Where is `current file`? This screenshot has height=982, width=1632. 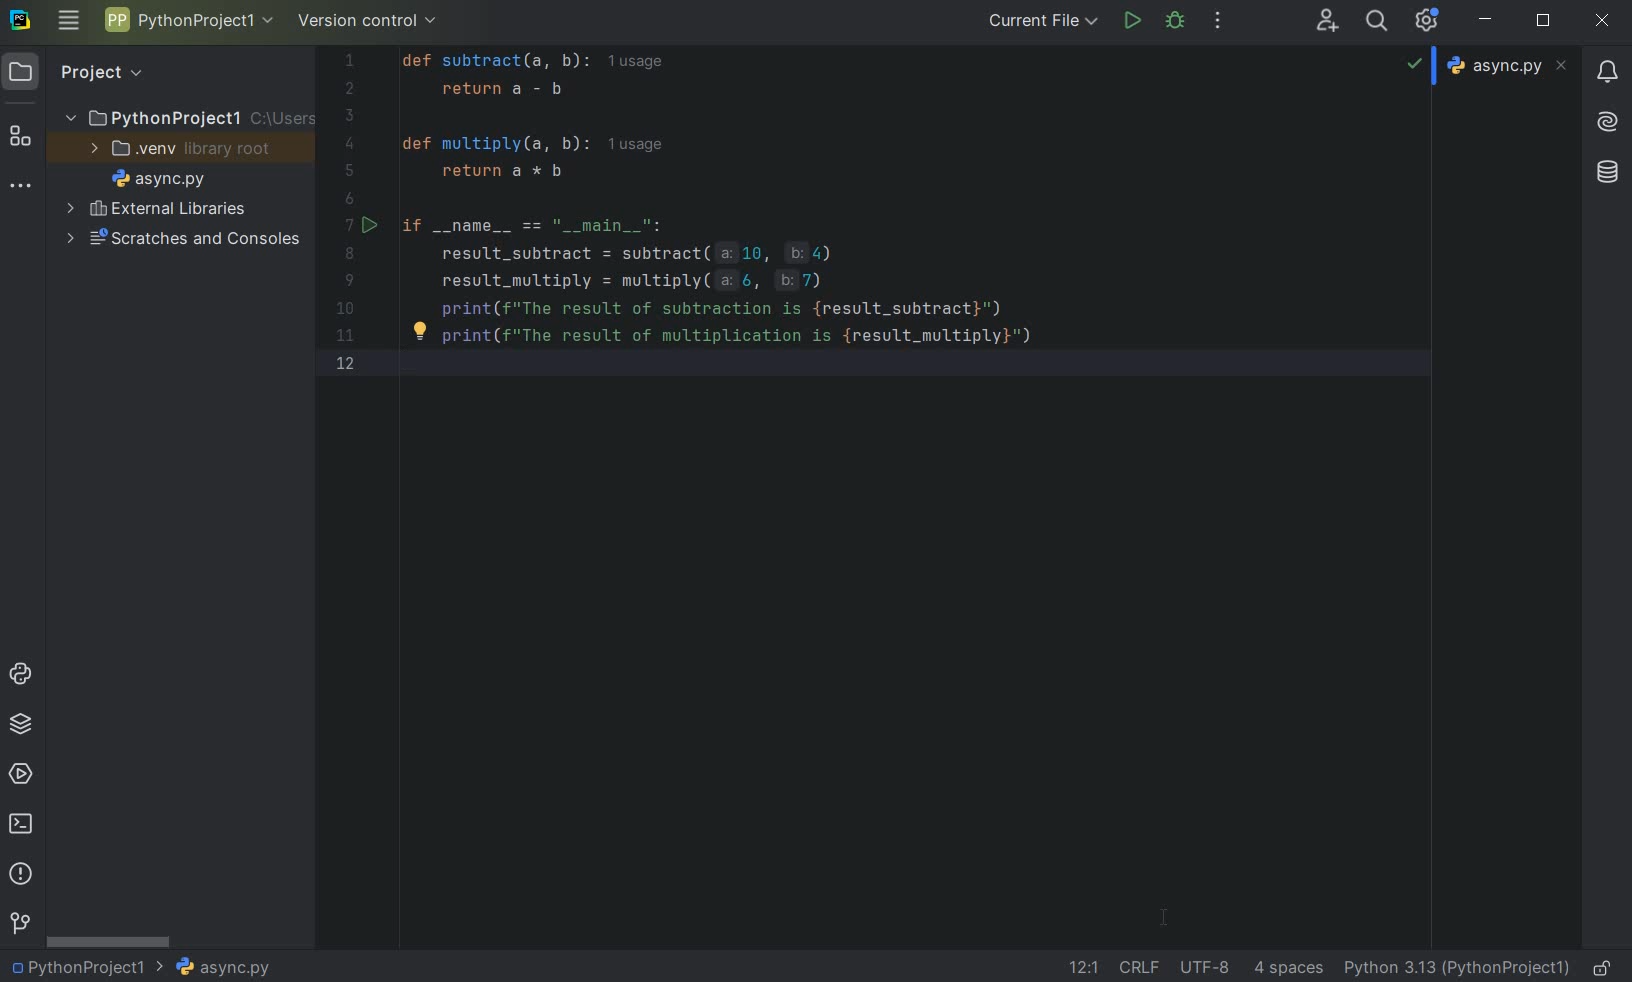
current file is located at coordinates (1041, 22).